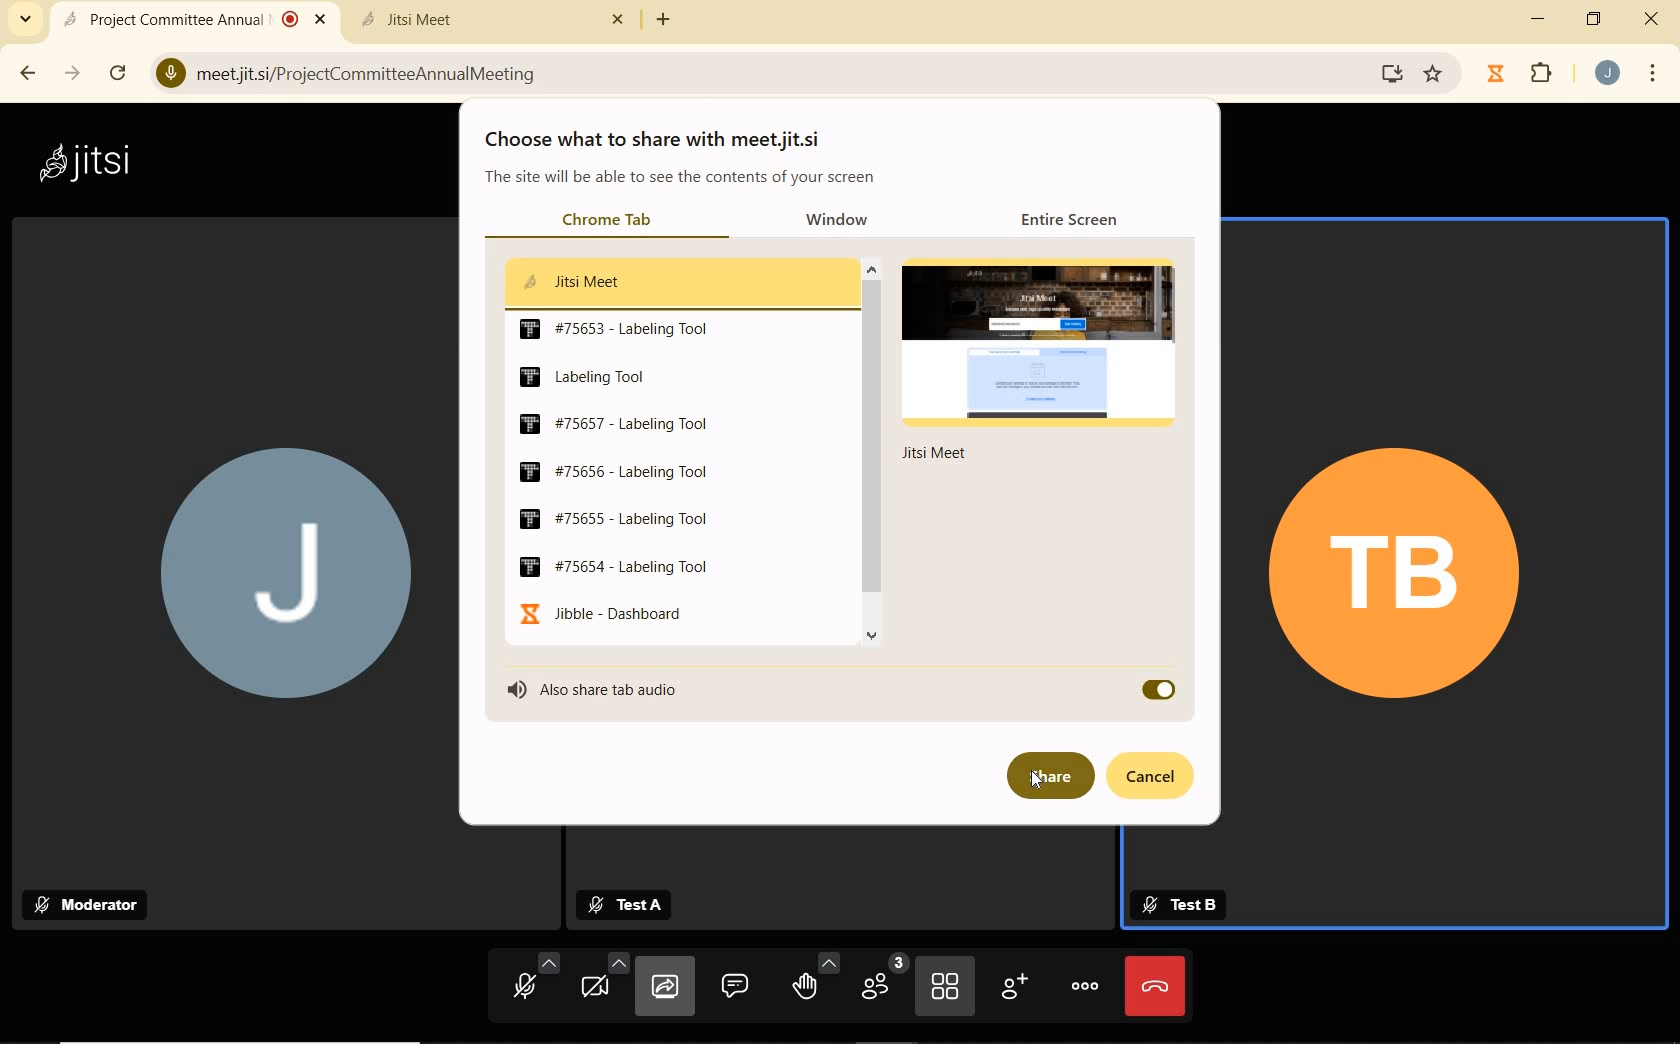 Image resolution: width=1680 pixels, height=1044 pixels. Describe the element at coordinates (1045, 354) in the screenshot. I see `Jitsi Meet screen preview` at that location.